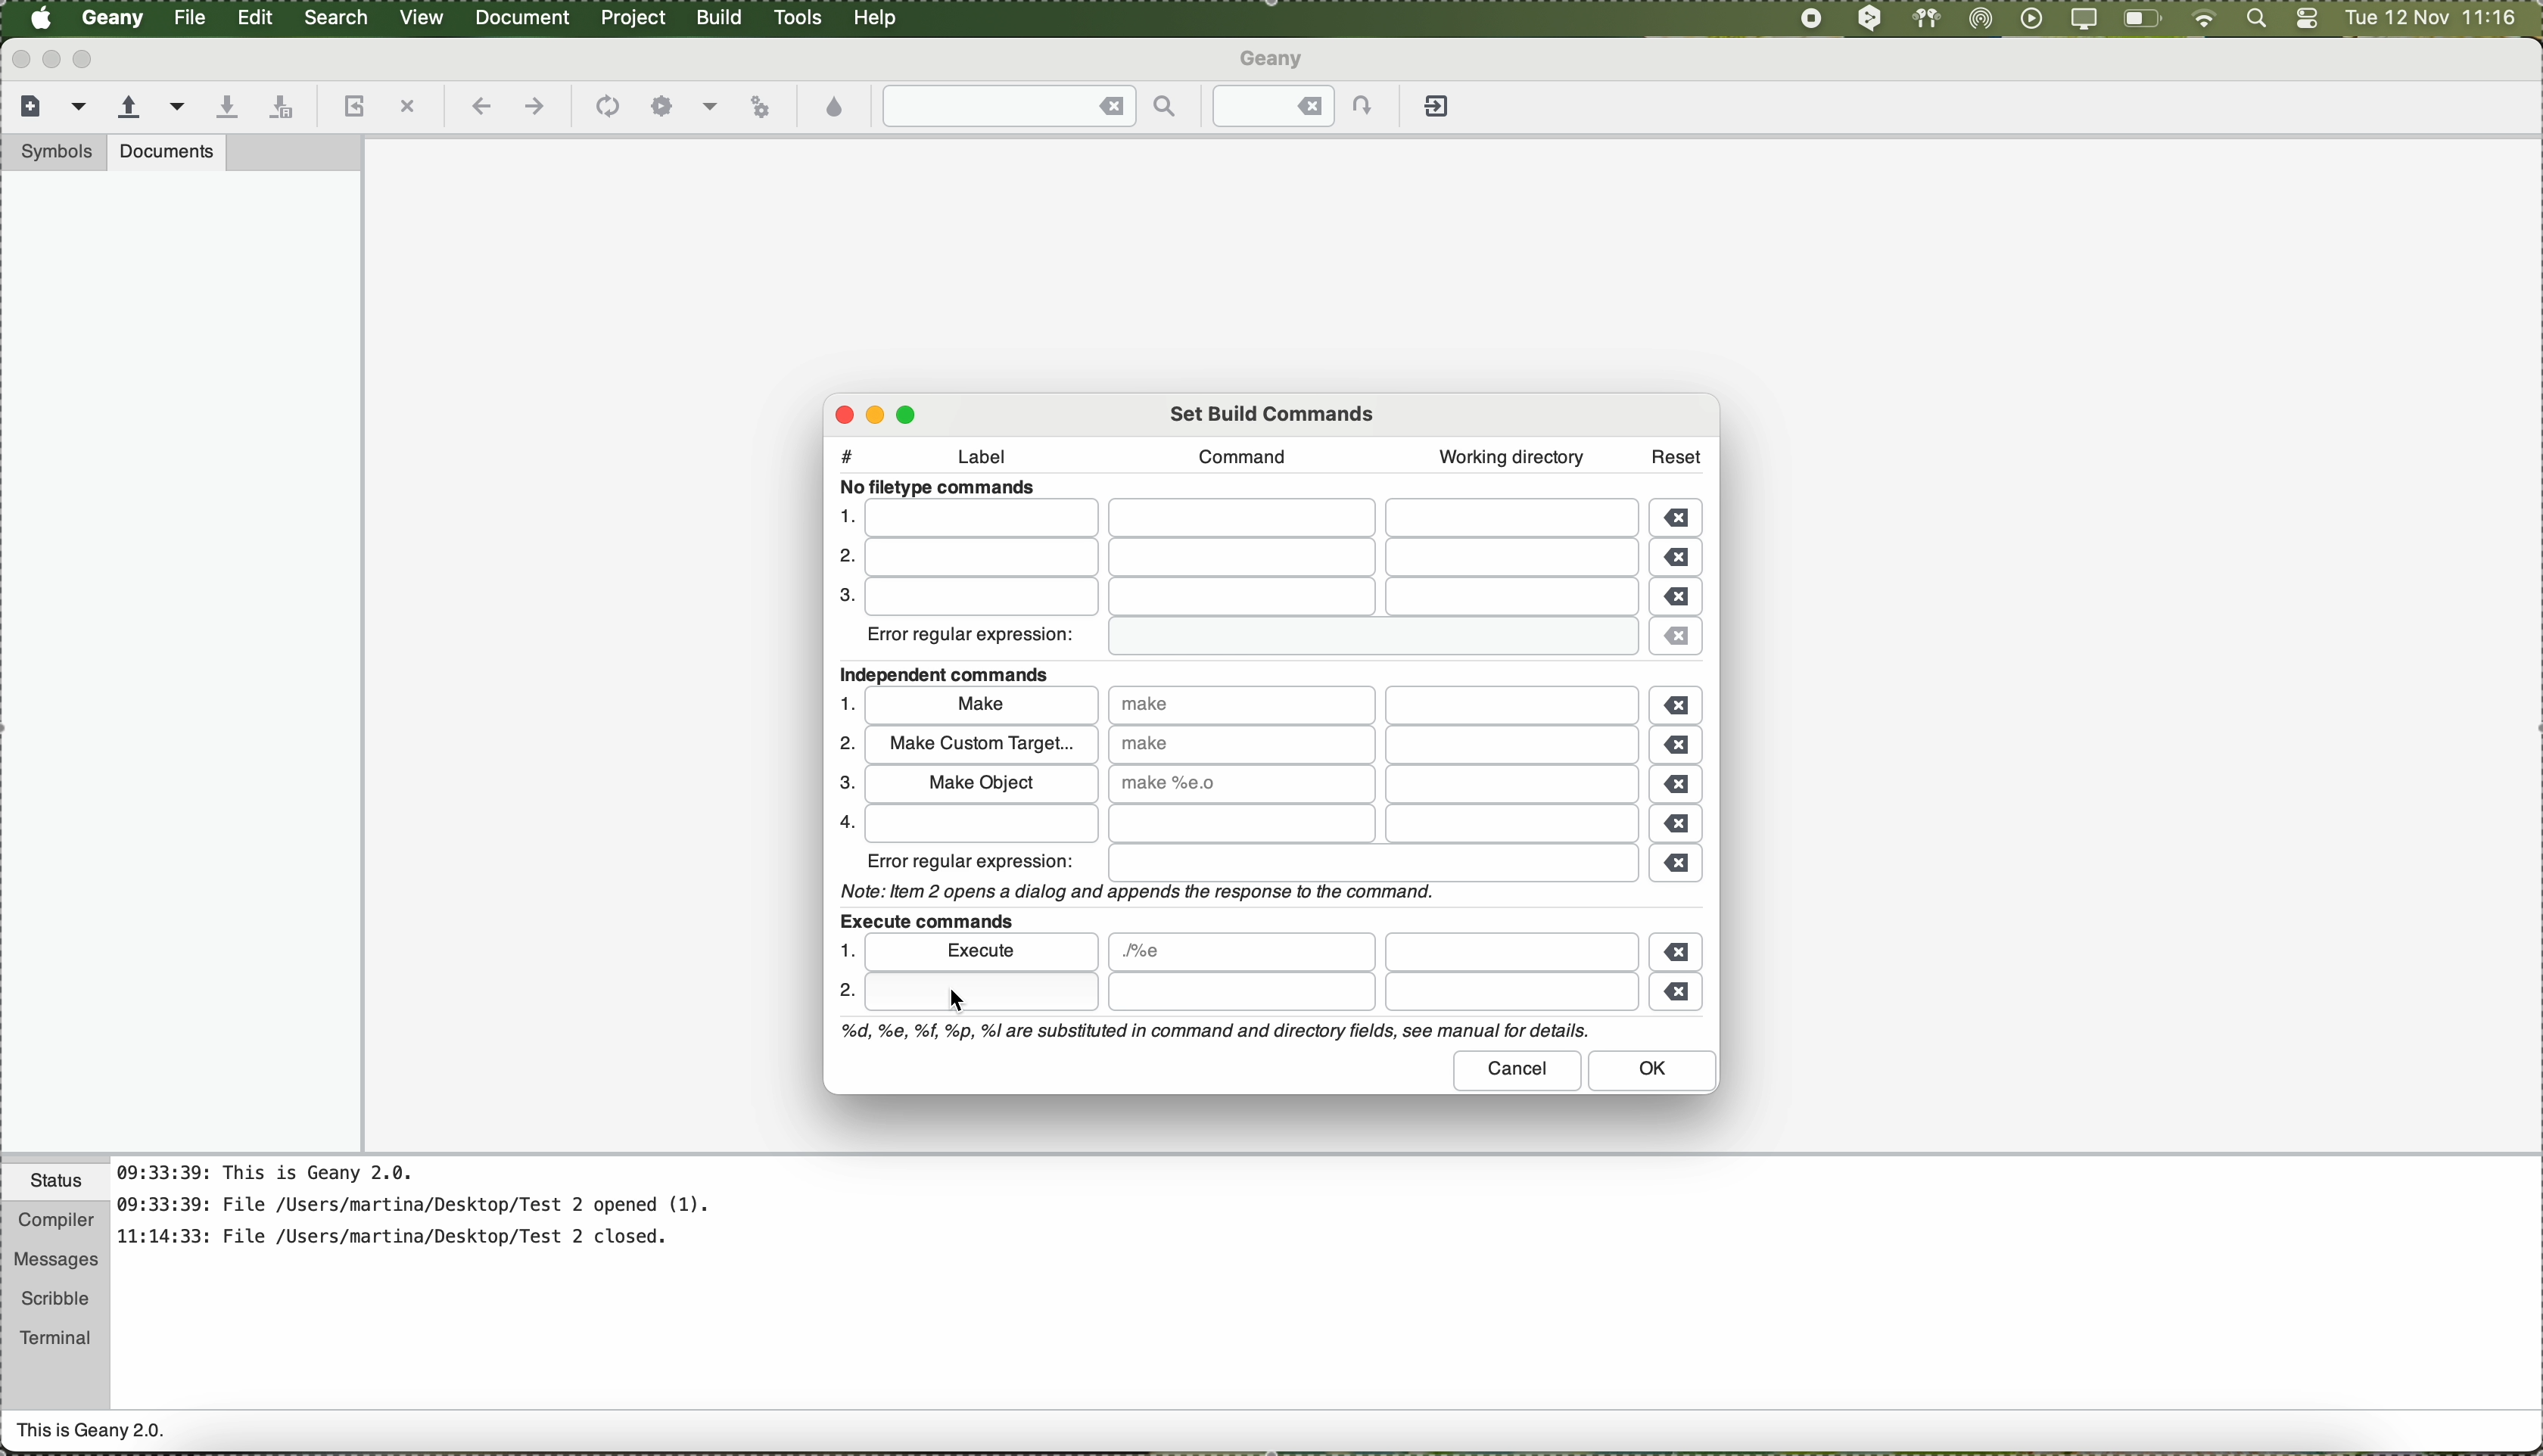 The width and height of the screenshot is (2543, 1456). Describe the element at coordinates (1257, 825) in the screenshot. I see `file` at that location.